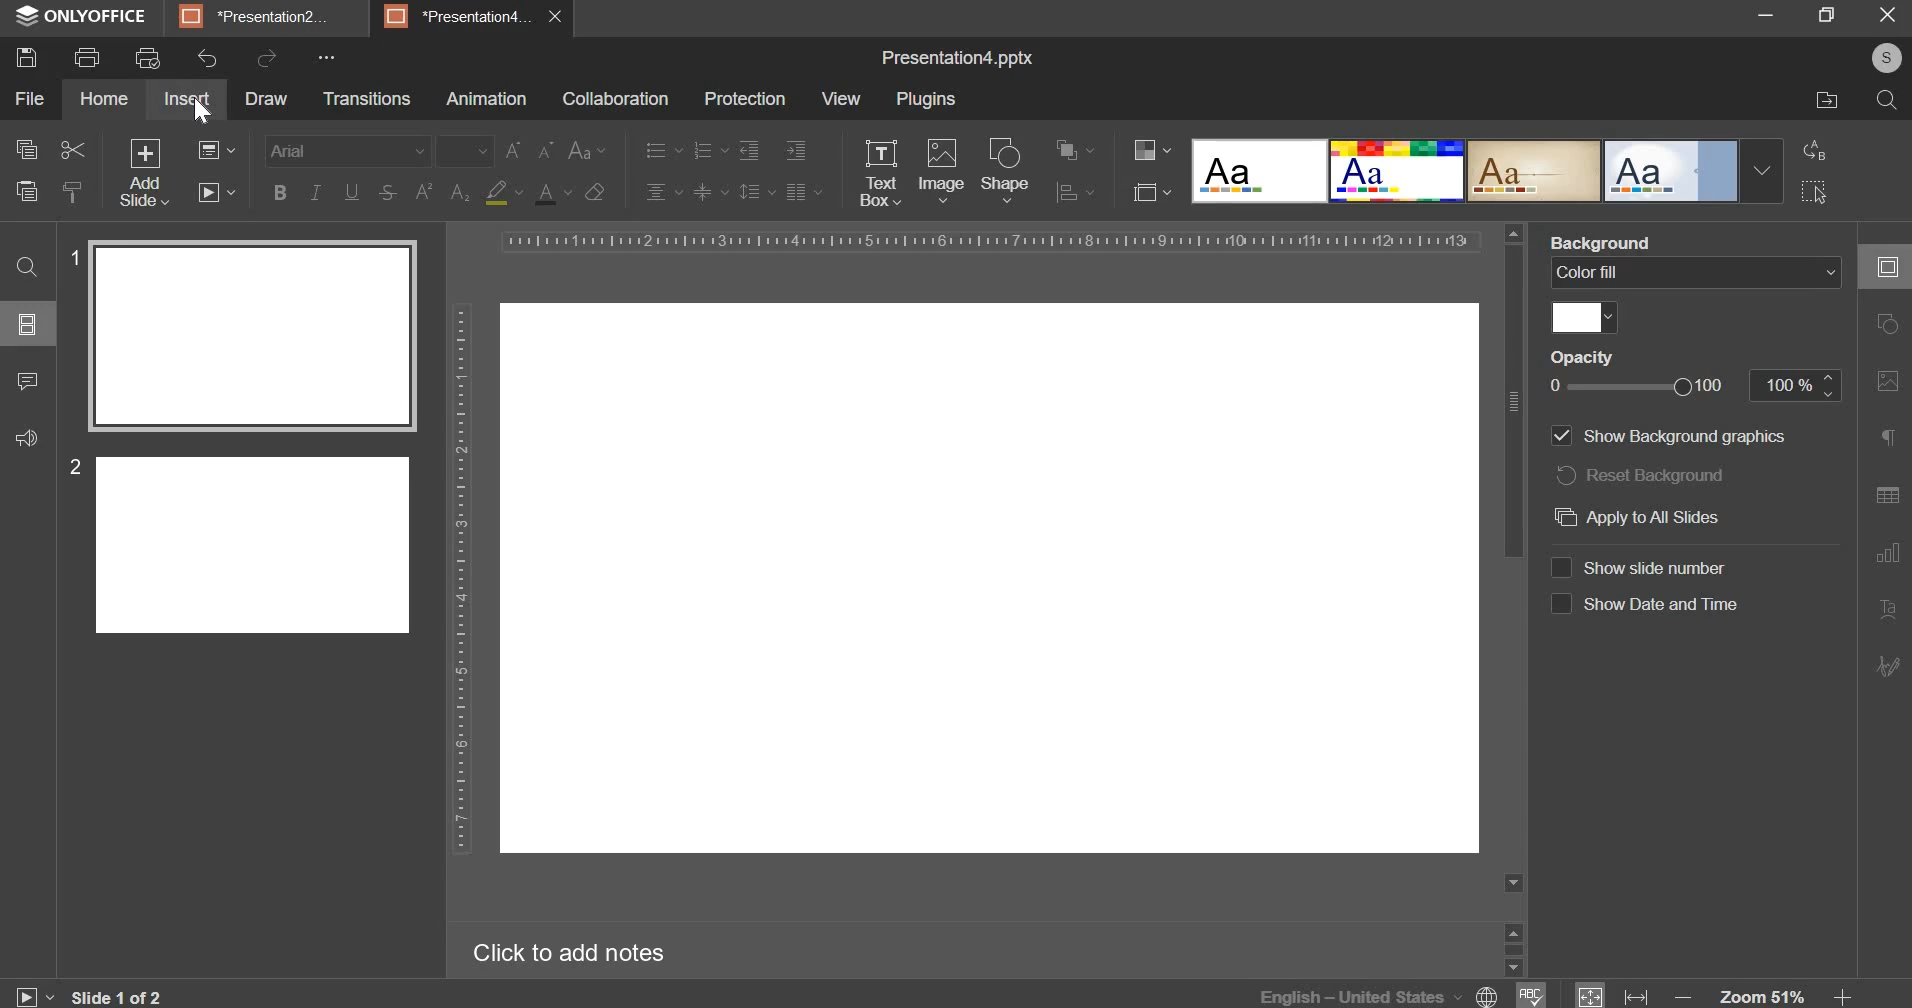 Image resolution: width=1912 pixels, height=1008 pixels. Describe the element at coordinates (1698, 271) in the screenshot. I see `background fill` at that location.